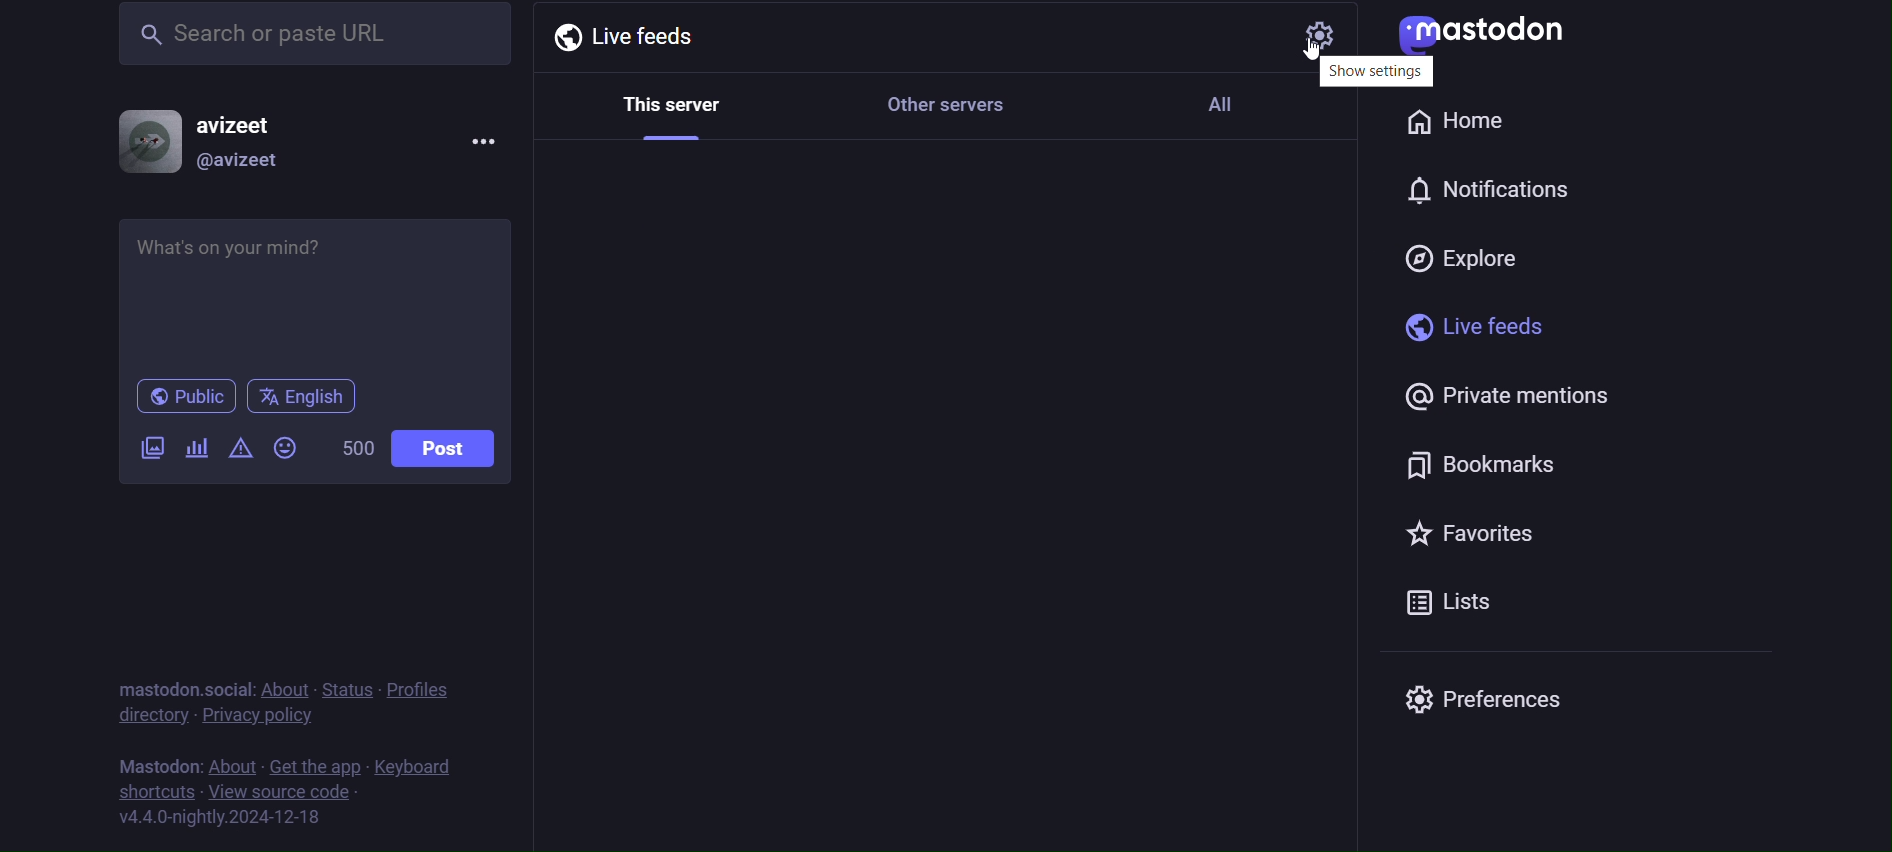  What do you see at coordinates (1520, 401) in the screenshot?
I see `private mentions` at bounding box center [1520, 401].